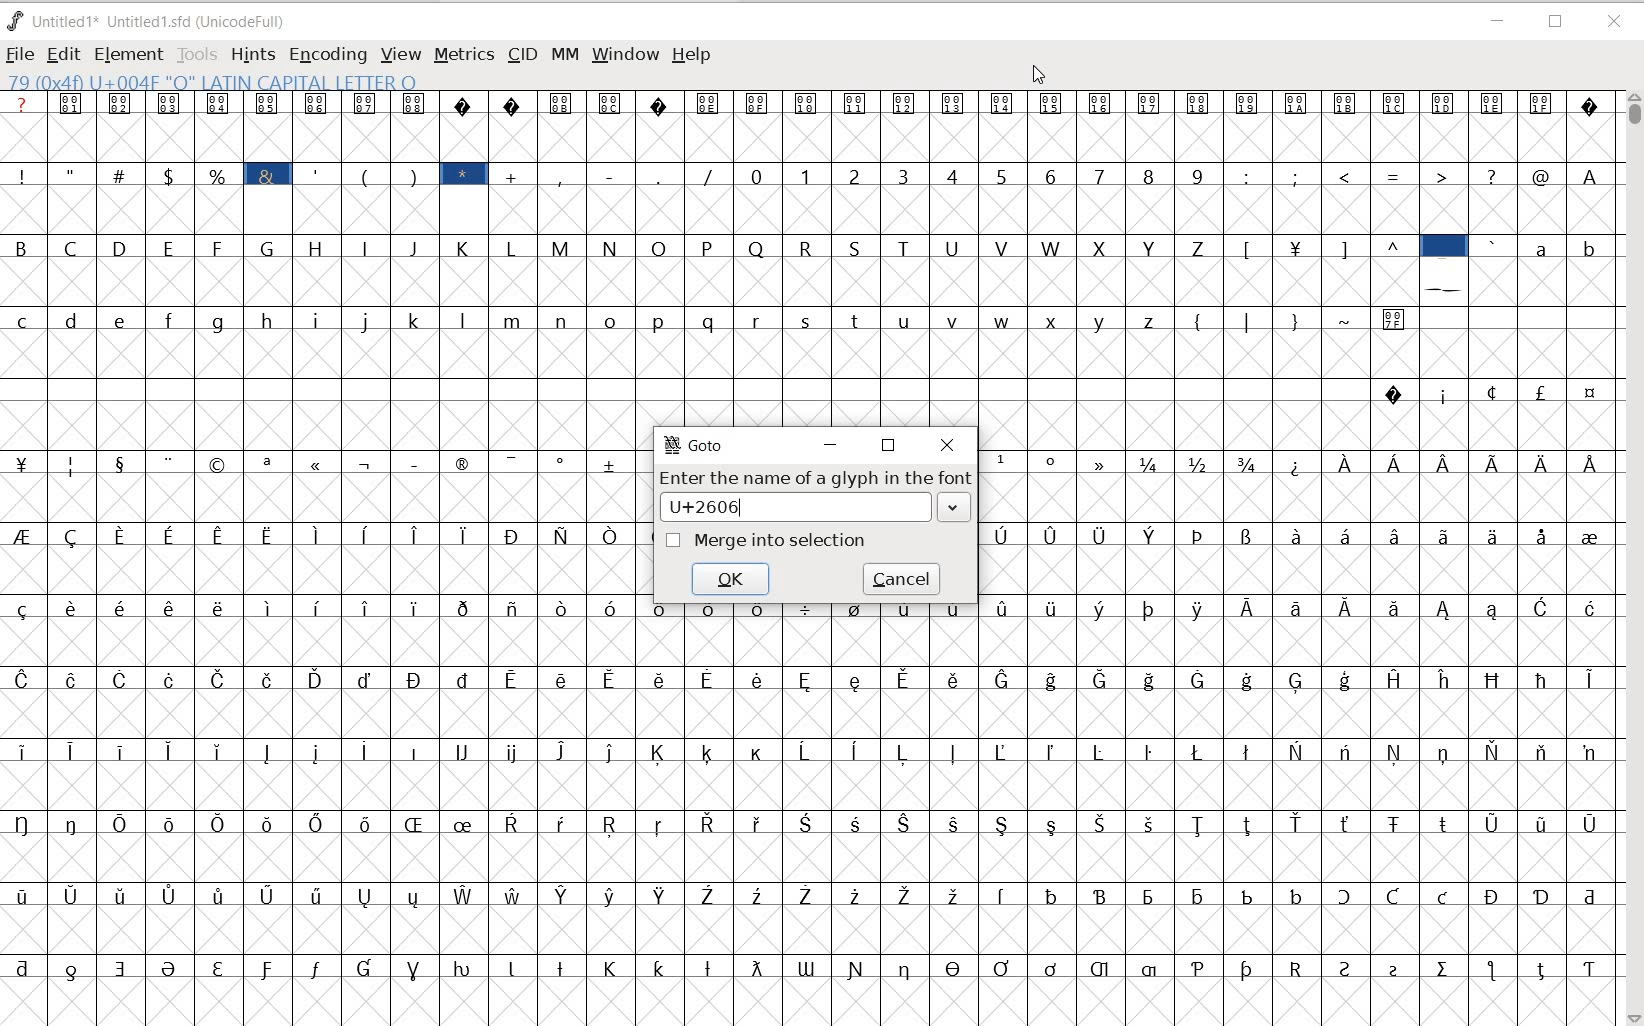  What do you see at coordinates (19, 56) in the screenshot?
I see `FILE` at bounding box center [19, 56].